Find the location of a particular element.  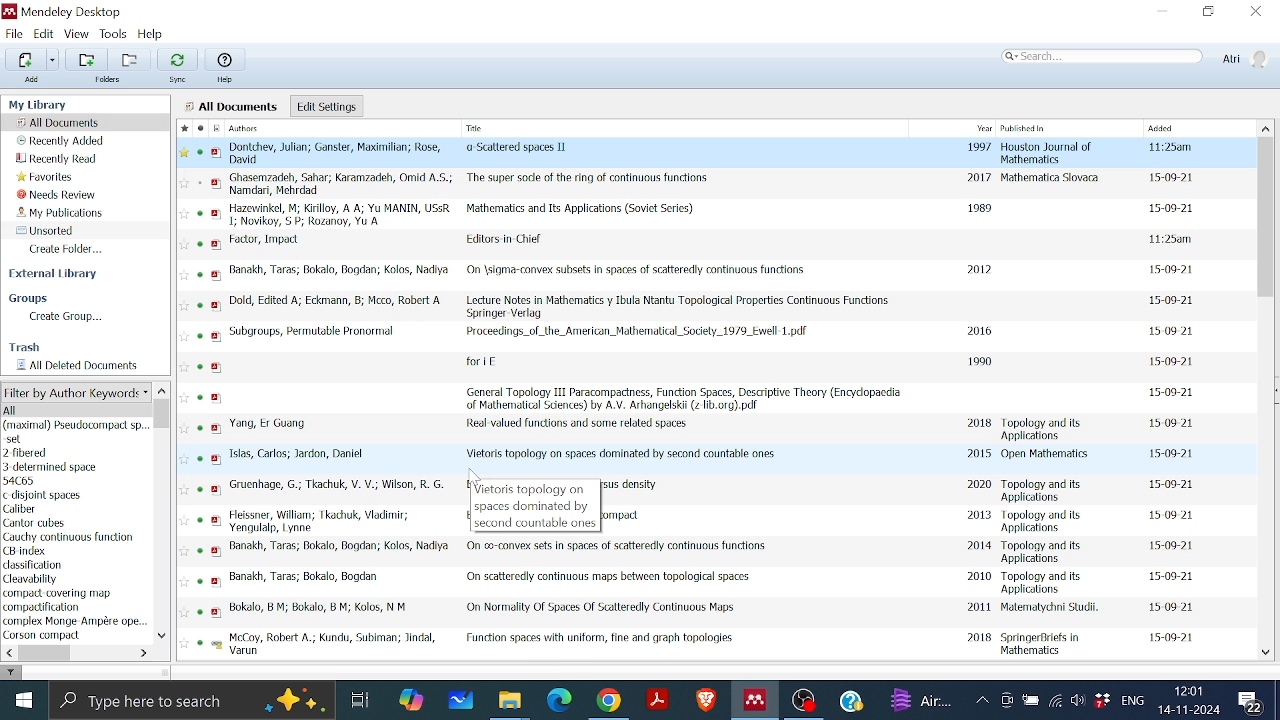

Recently added is located at coordinates (60, 141).